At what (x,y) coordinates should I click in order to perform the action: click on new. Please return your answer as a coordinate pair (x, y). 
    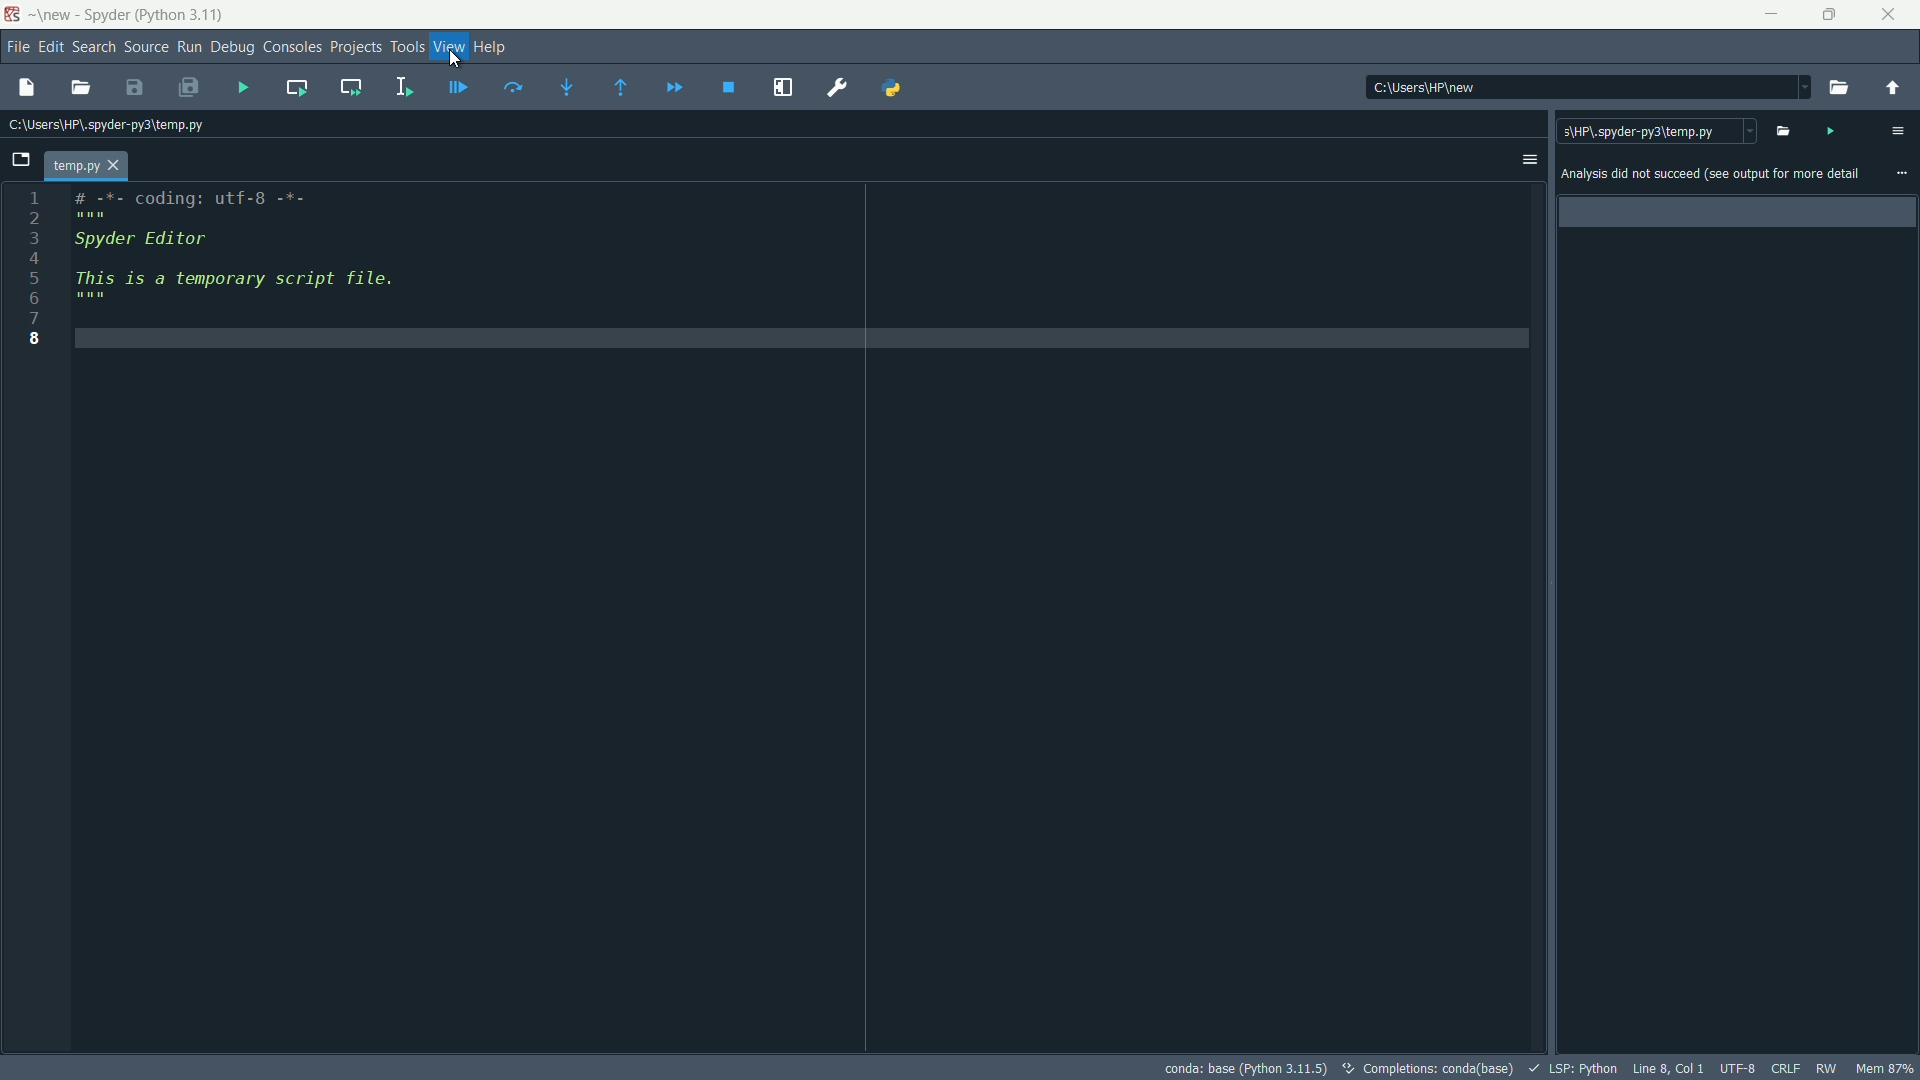
    Looking at the image, I should click on (55, 16).